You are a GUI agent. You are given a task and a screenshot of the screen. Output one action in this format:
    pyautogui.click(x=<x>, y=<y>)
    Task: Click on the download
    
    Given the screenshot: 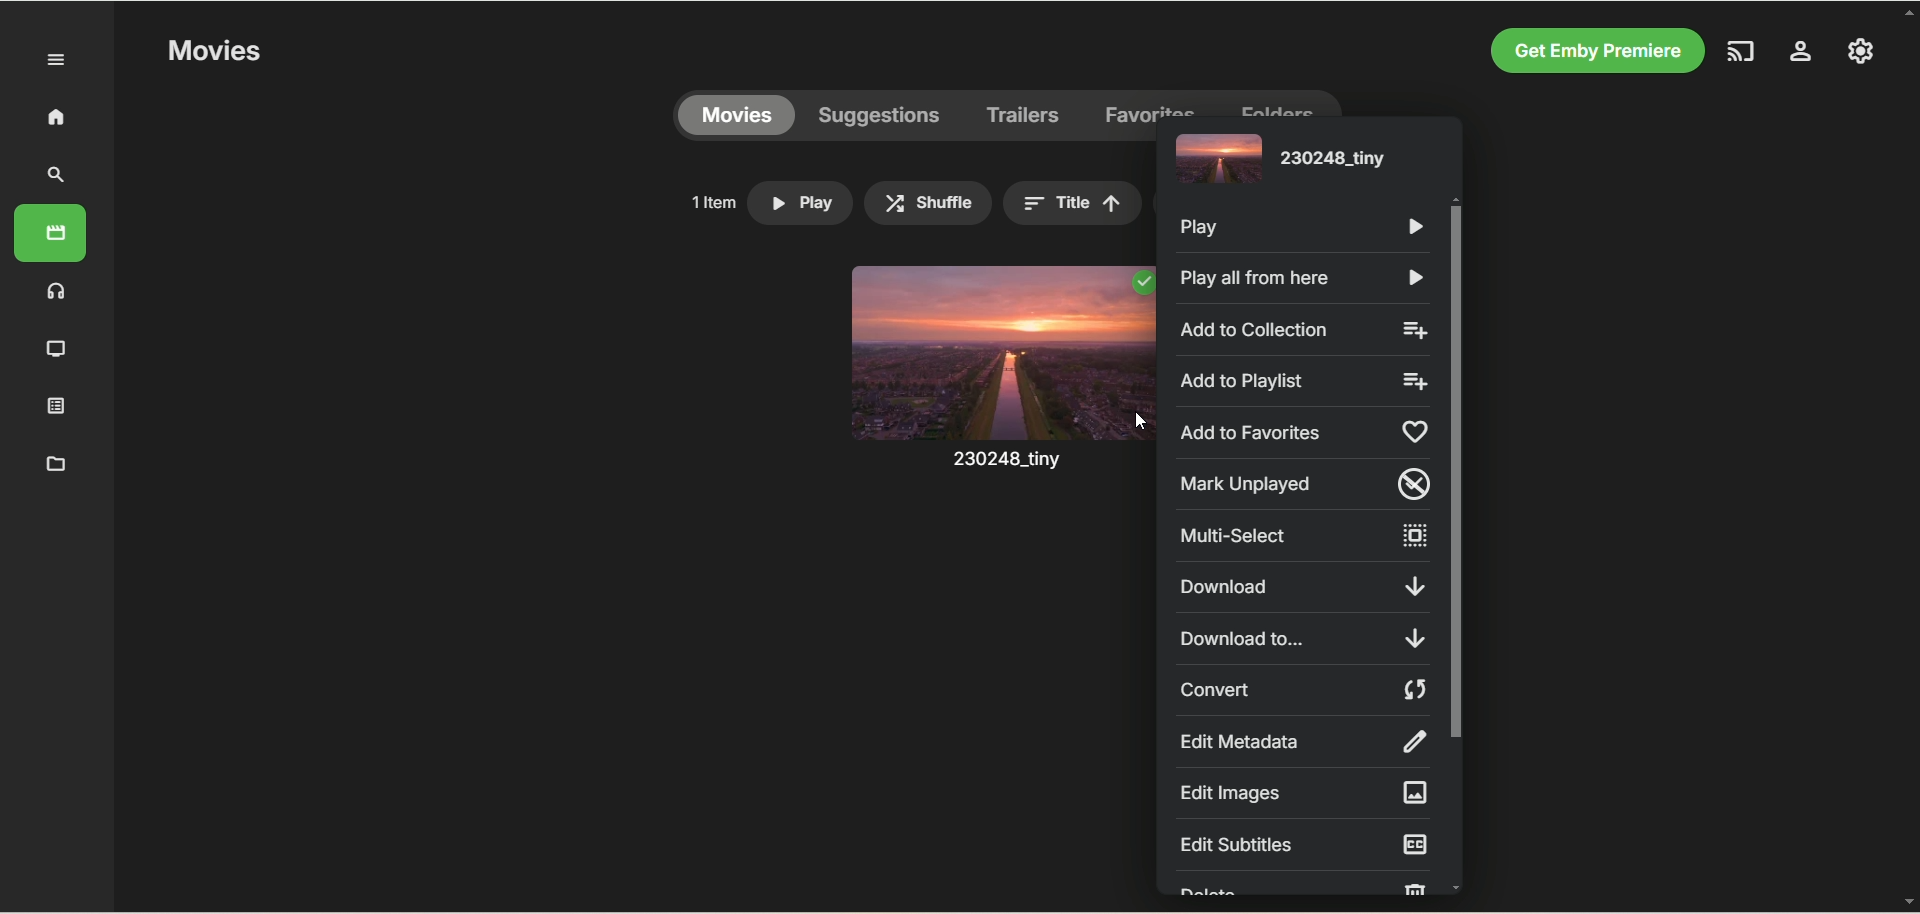 What is the action you would take?
    pyautogui.click(x=1301, y=587)
    